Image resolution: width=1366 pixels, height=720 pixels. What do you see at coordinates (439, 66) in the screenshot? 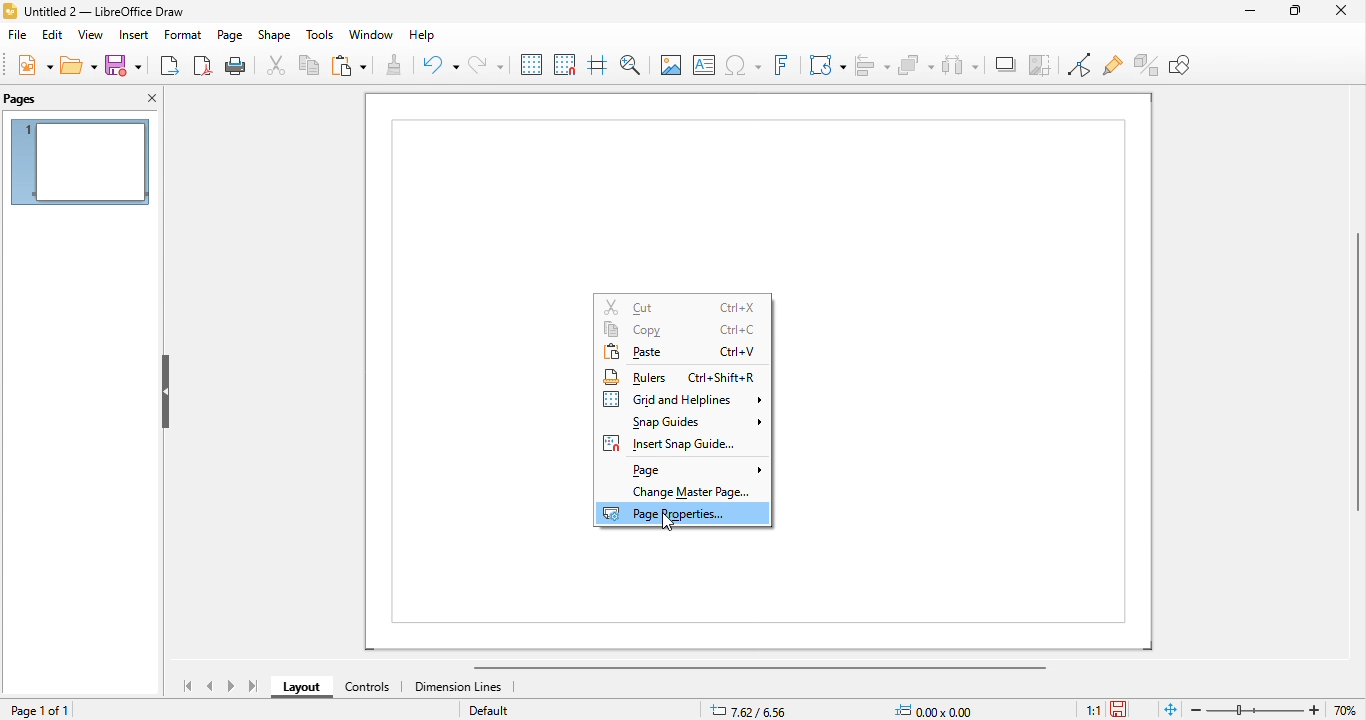
I see `undo` at bounding box center [439, 66].